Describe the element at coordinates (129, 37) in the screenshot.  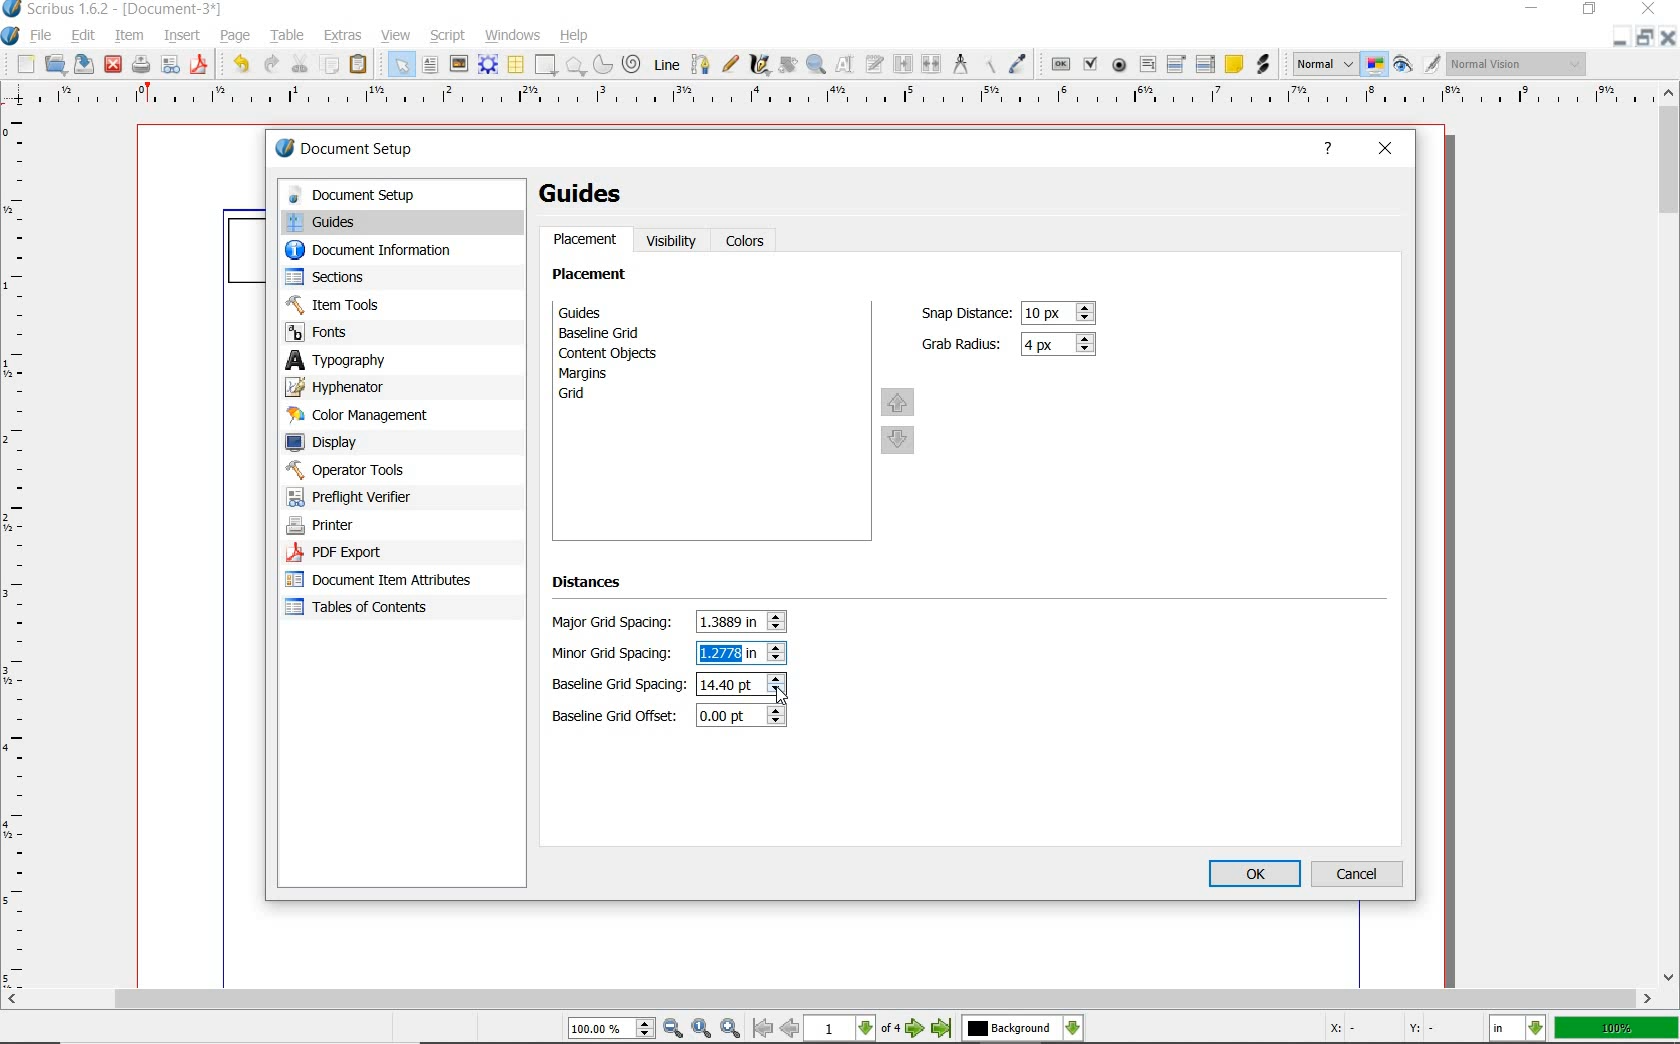
I see `item` at that location.